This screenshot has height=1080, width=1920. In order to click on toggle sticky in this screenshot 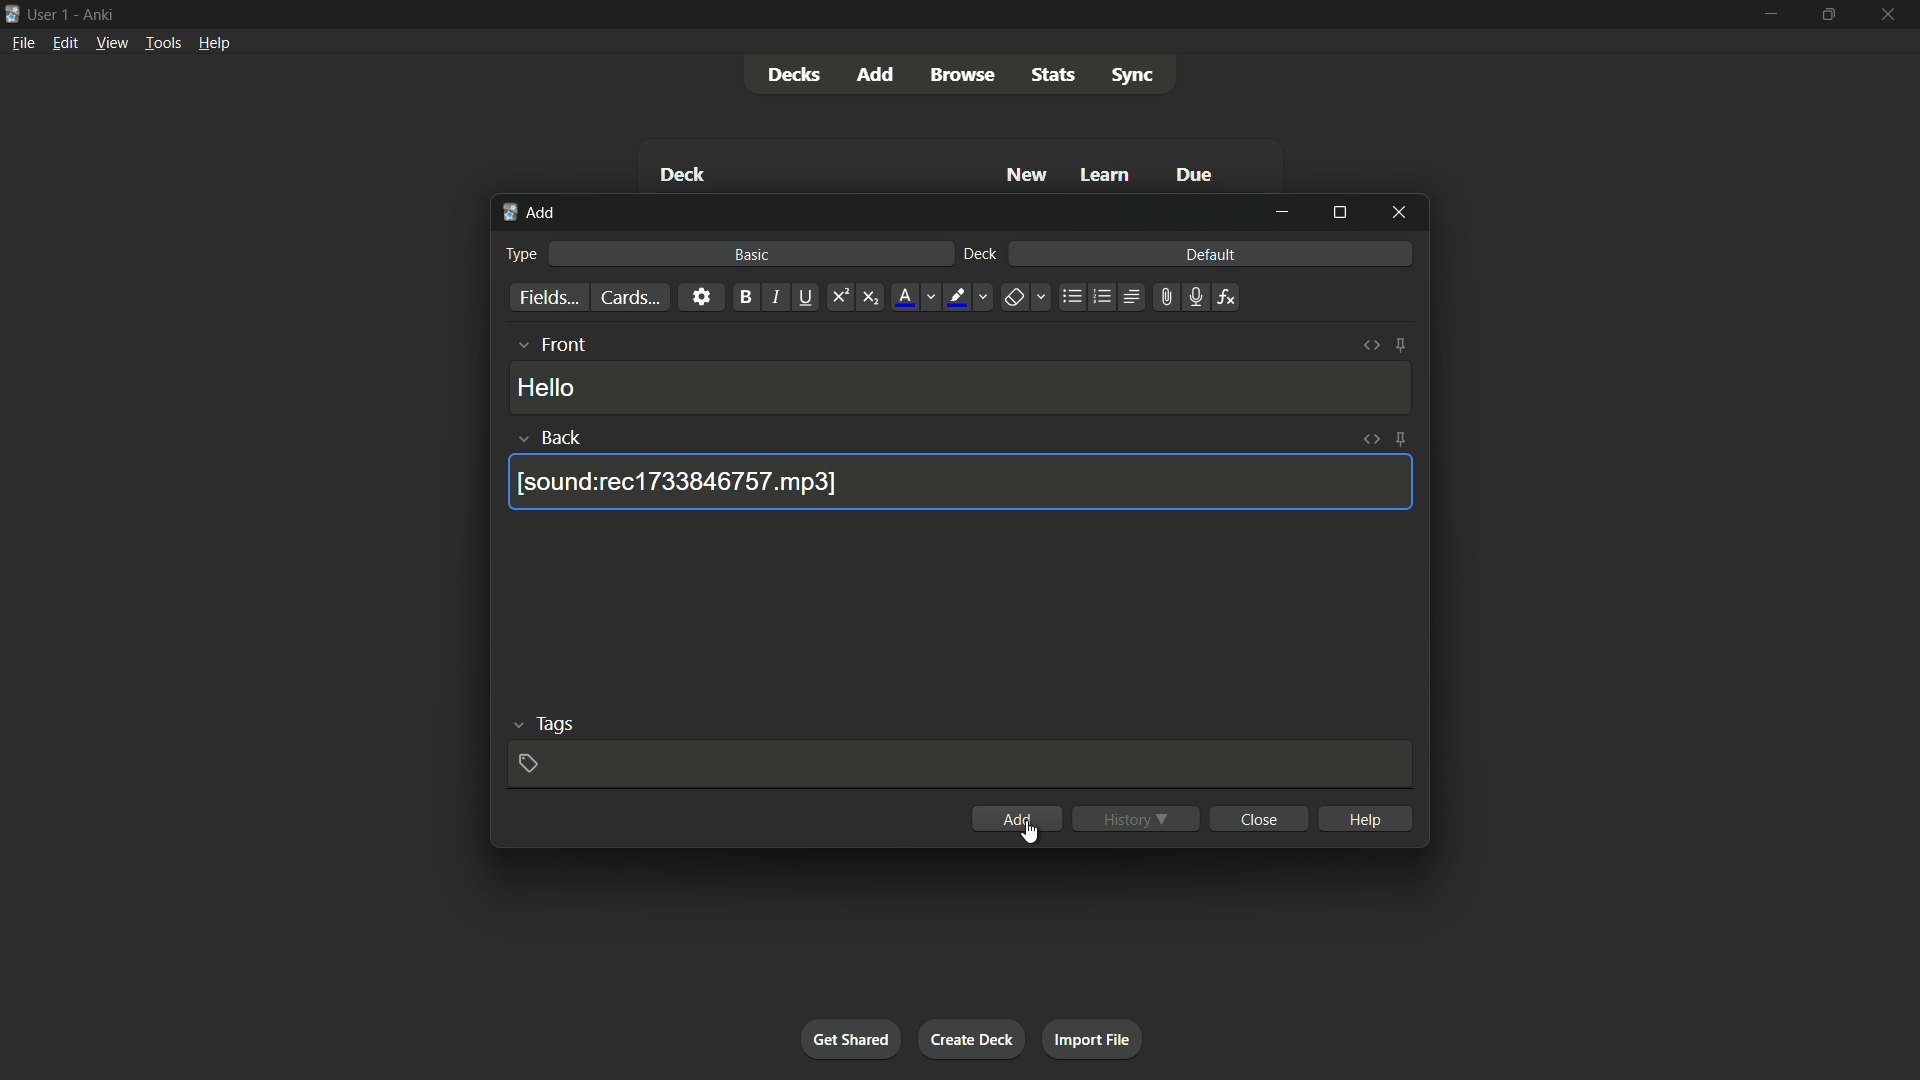, I will do `click(1399, 440)`.